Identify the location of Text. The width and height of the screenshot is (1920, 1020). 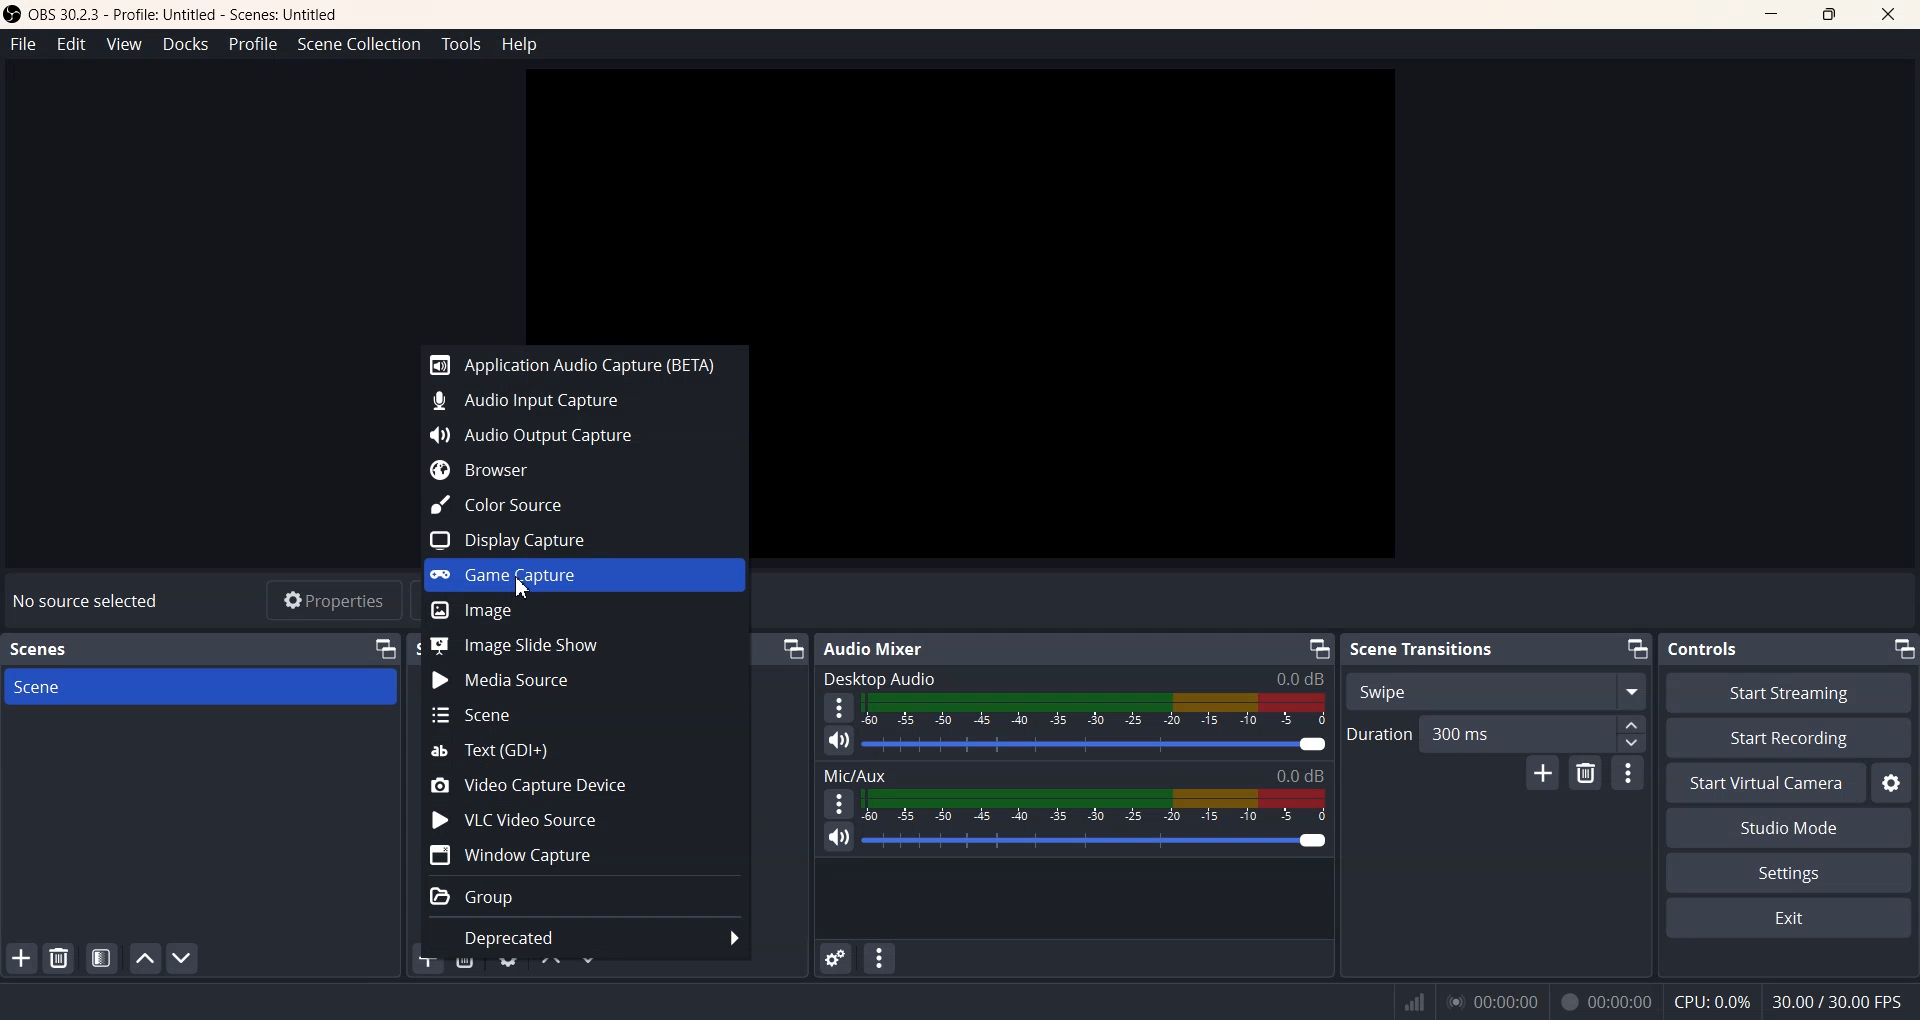
(44, 650).